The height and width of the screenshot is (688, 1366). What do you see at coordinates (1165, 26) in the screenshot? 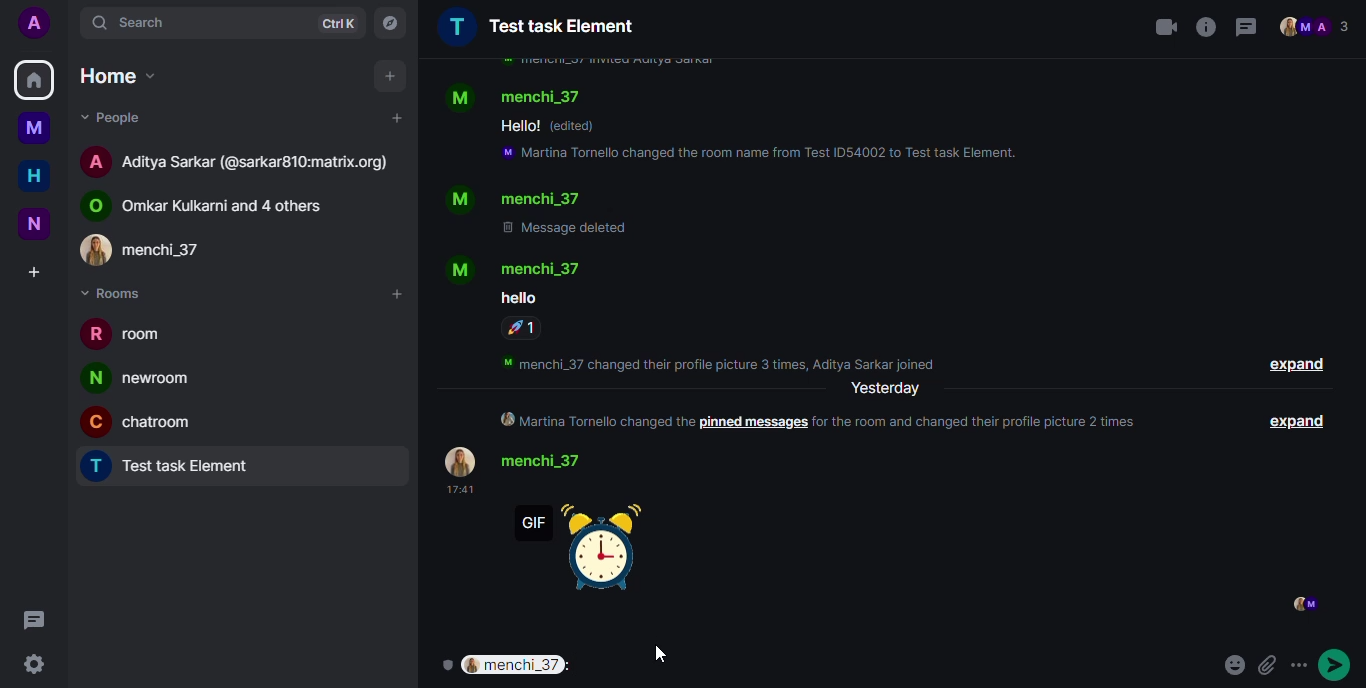
I see `video call` at bounding box center [1165, 26].